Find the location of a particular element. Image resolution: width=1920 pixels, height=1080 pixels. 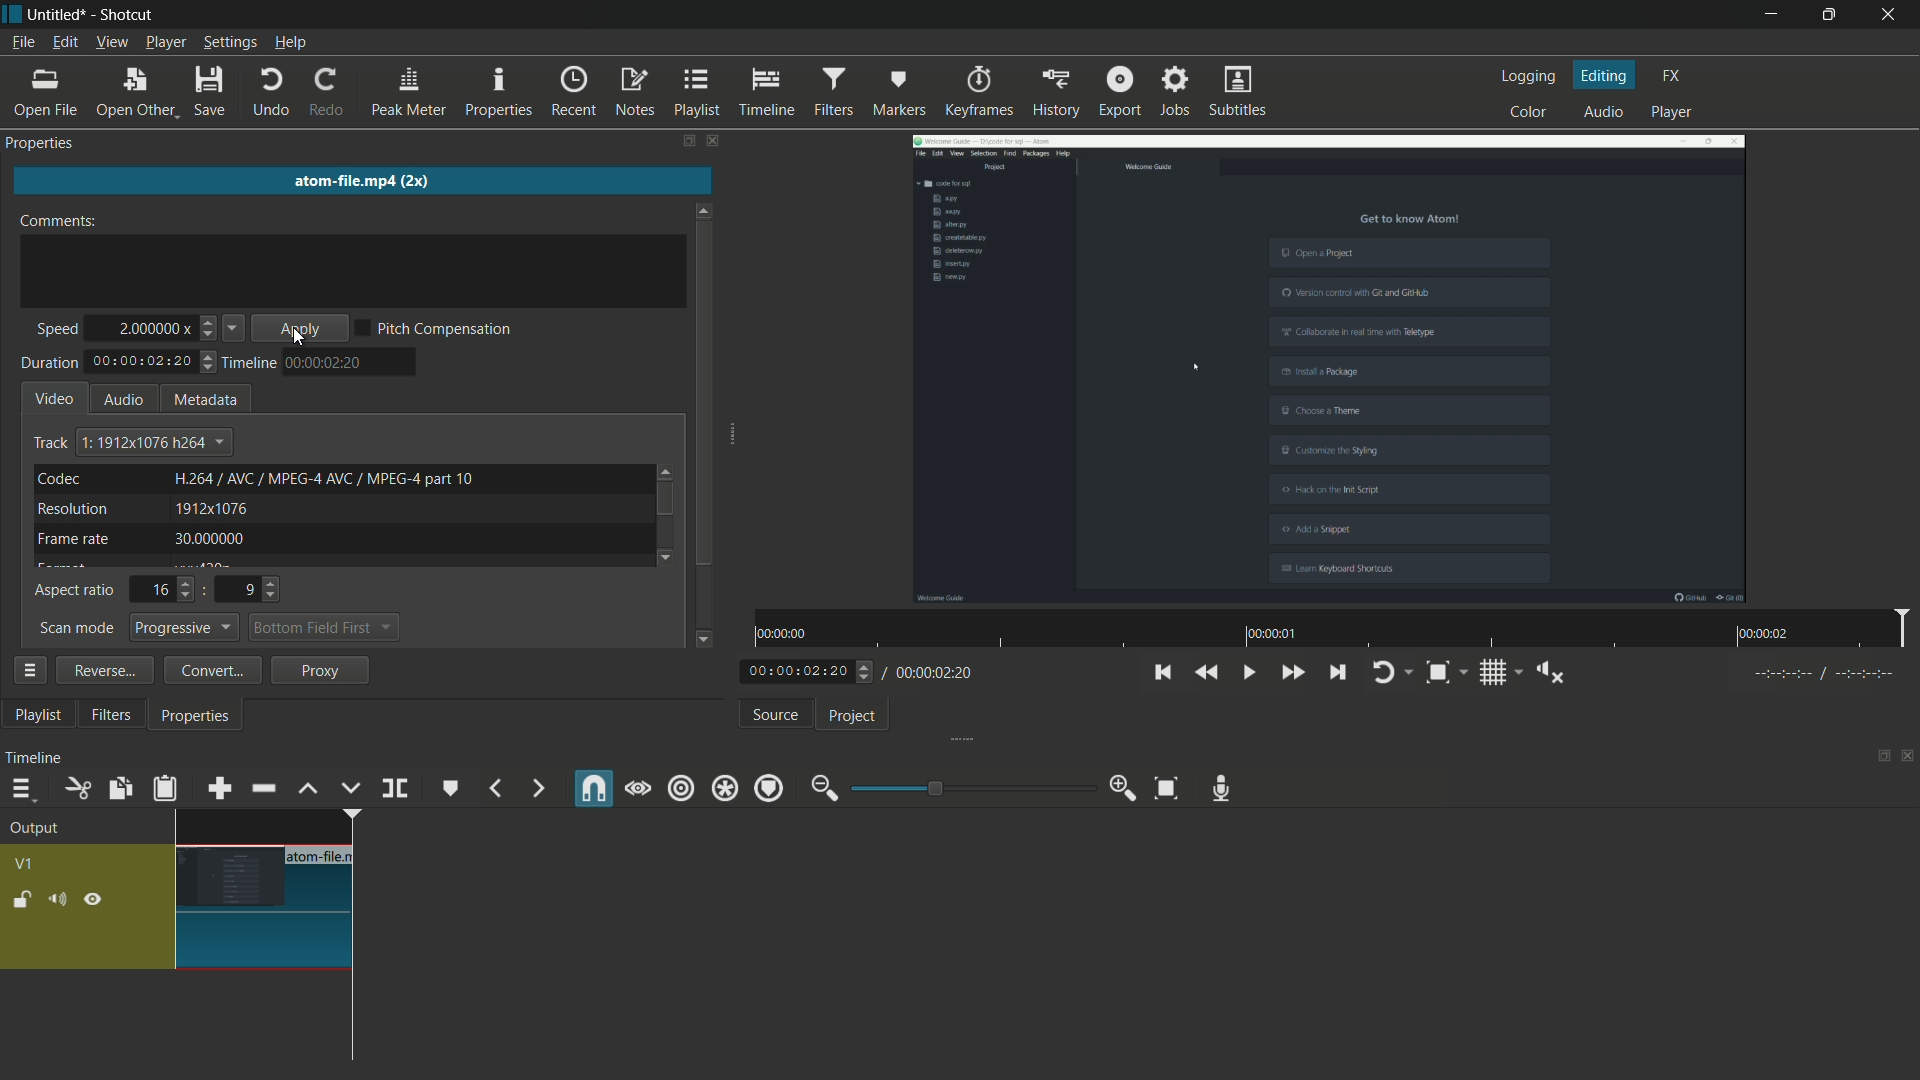

settings menu is located at coordinates (231, 43).